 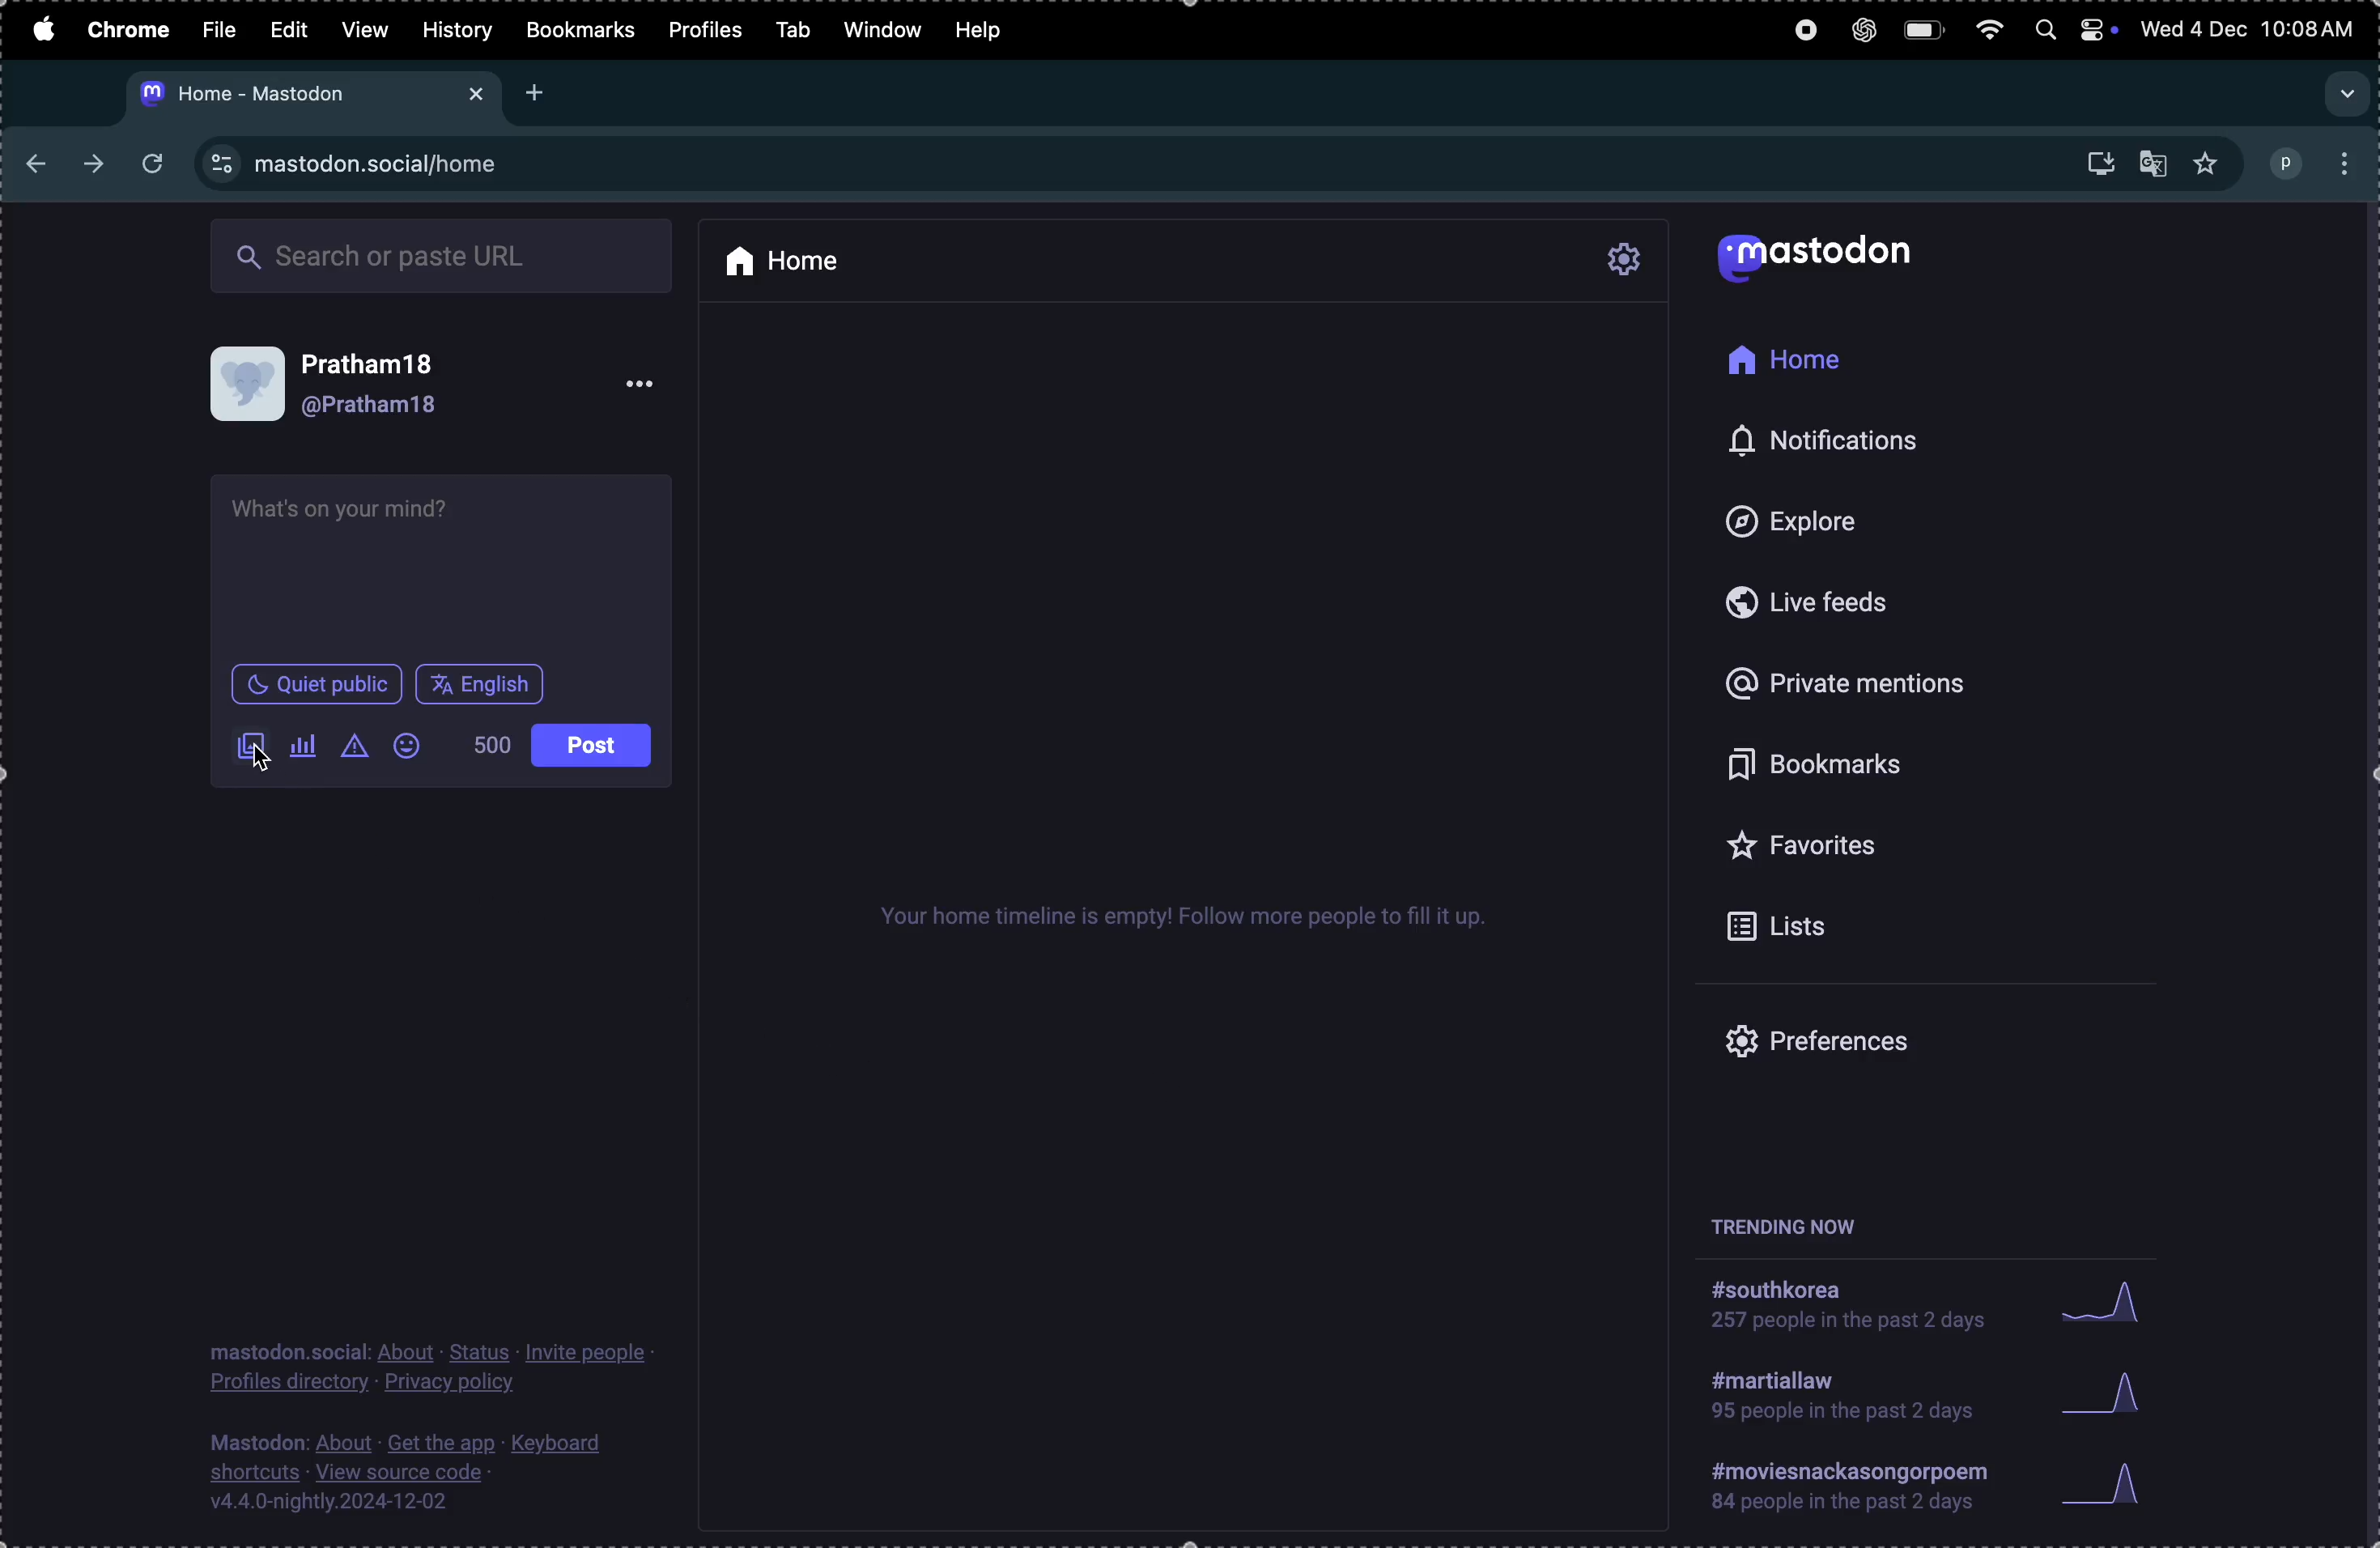 What do you see at coordinates (308, 94) in the screenshot?
I see `mastodon tab` at bounding box center [308, 94].